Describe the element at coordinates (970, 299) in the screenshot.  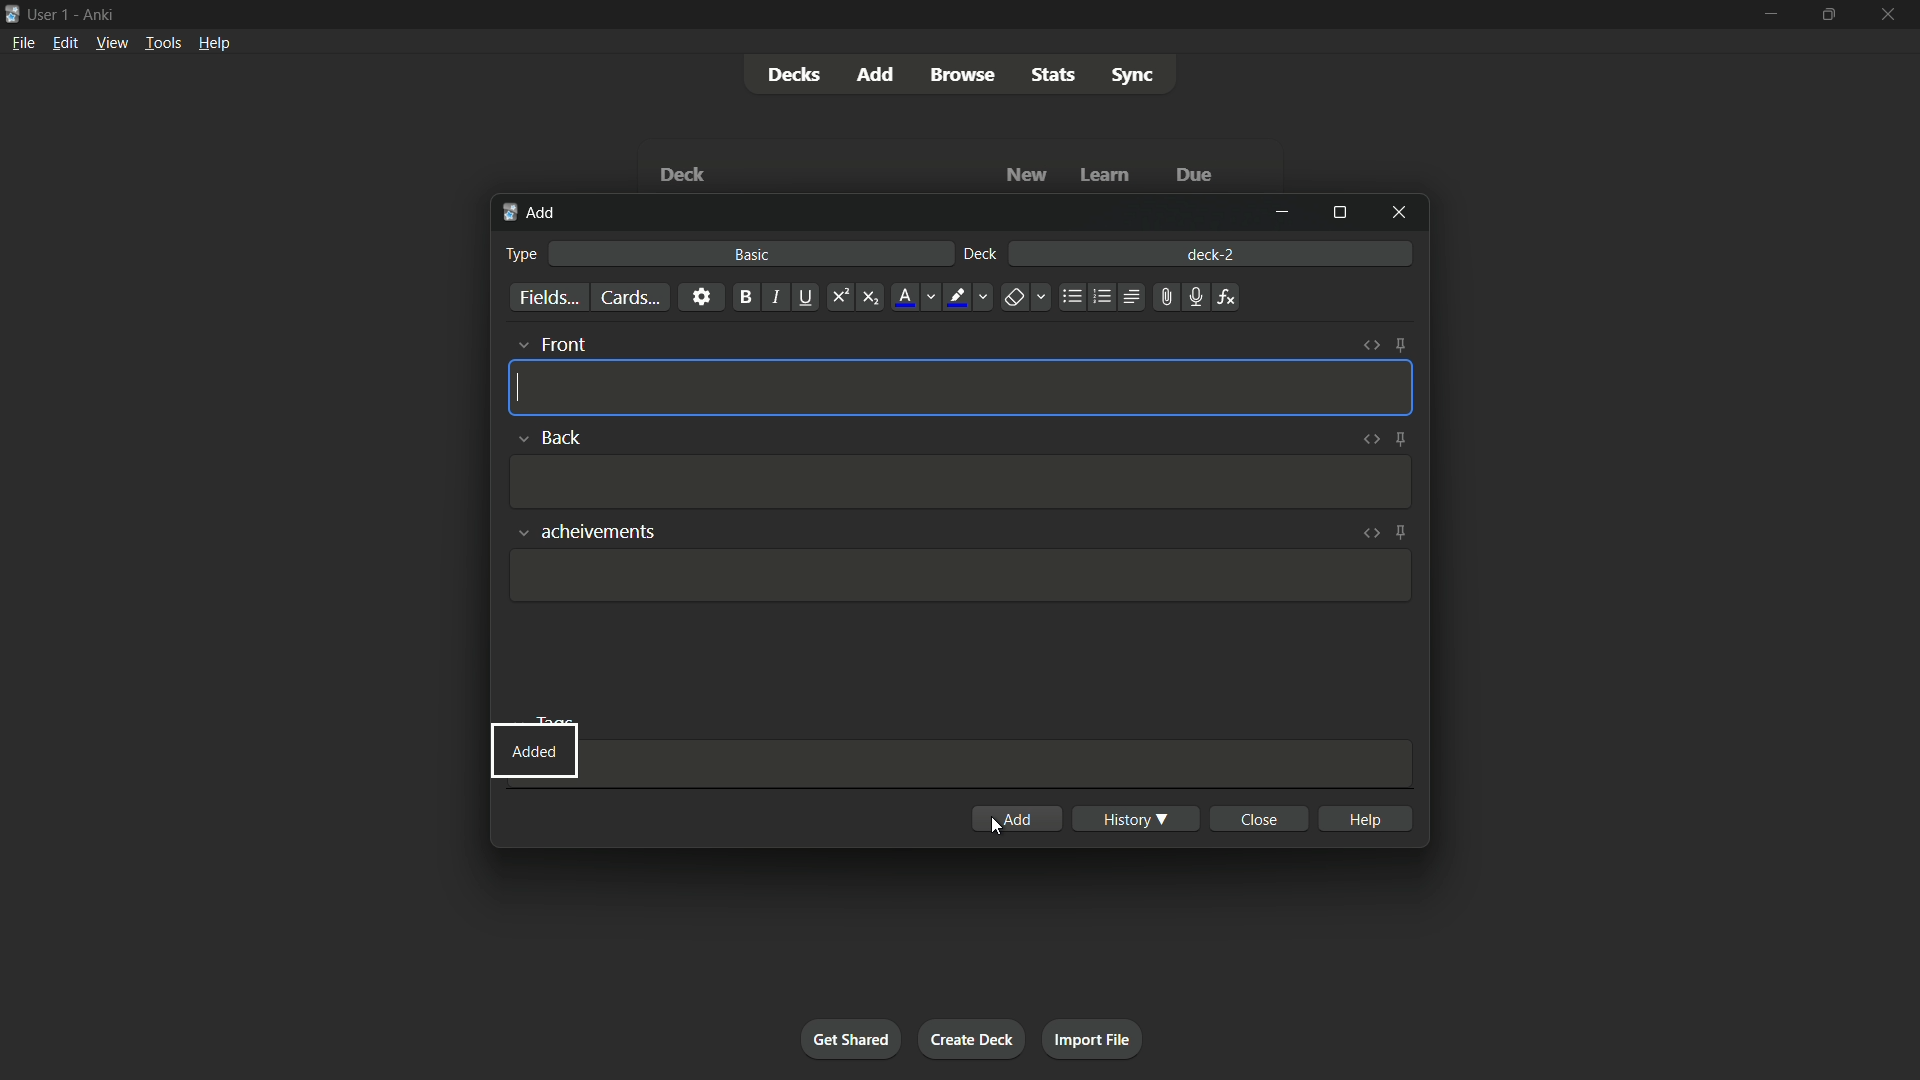
I see `text highlight` at that location.